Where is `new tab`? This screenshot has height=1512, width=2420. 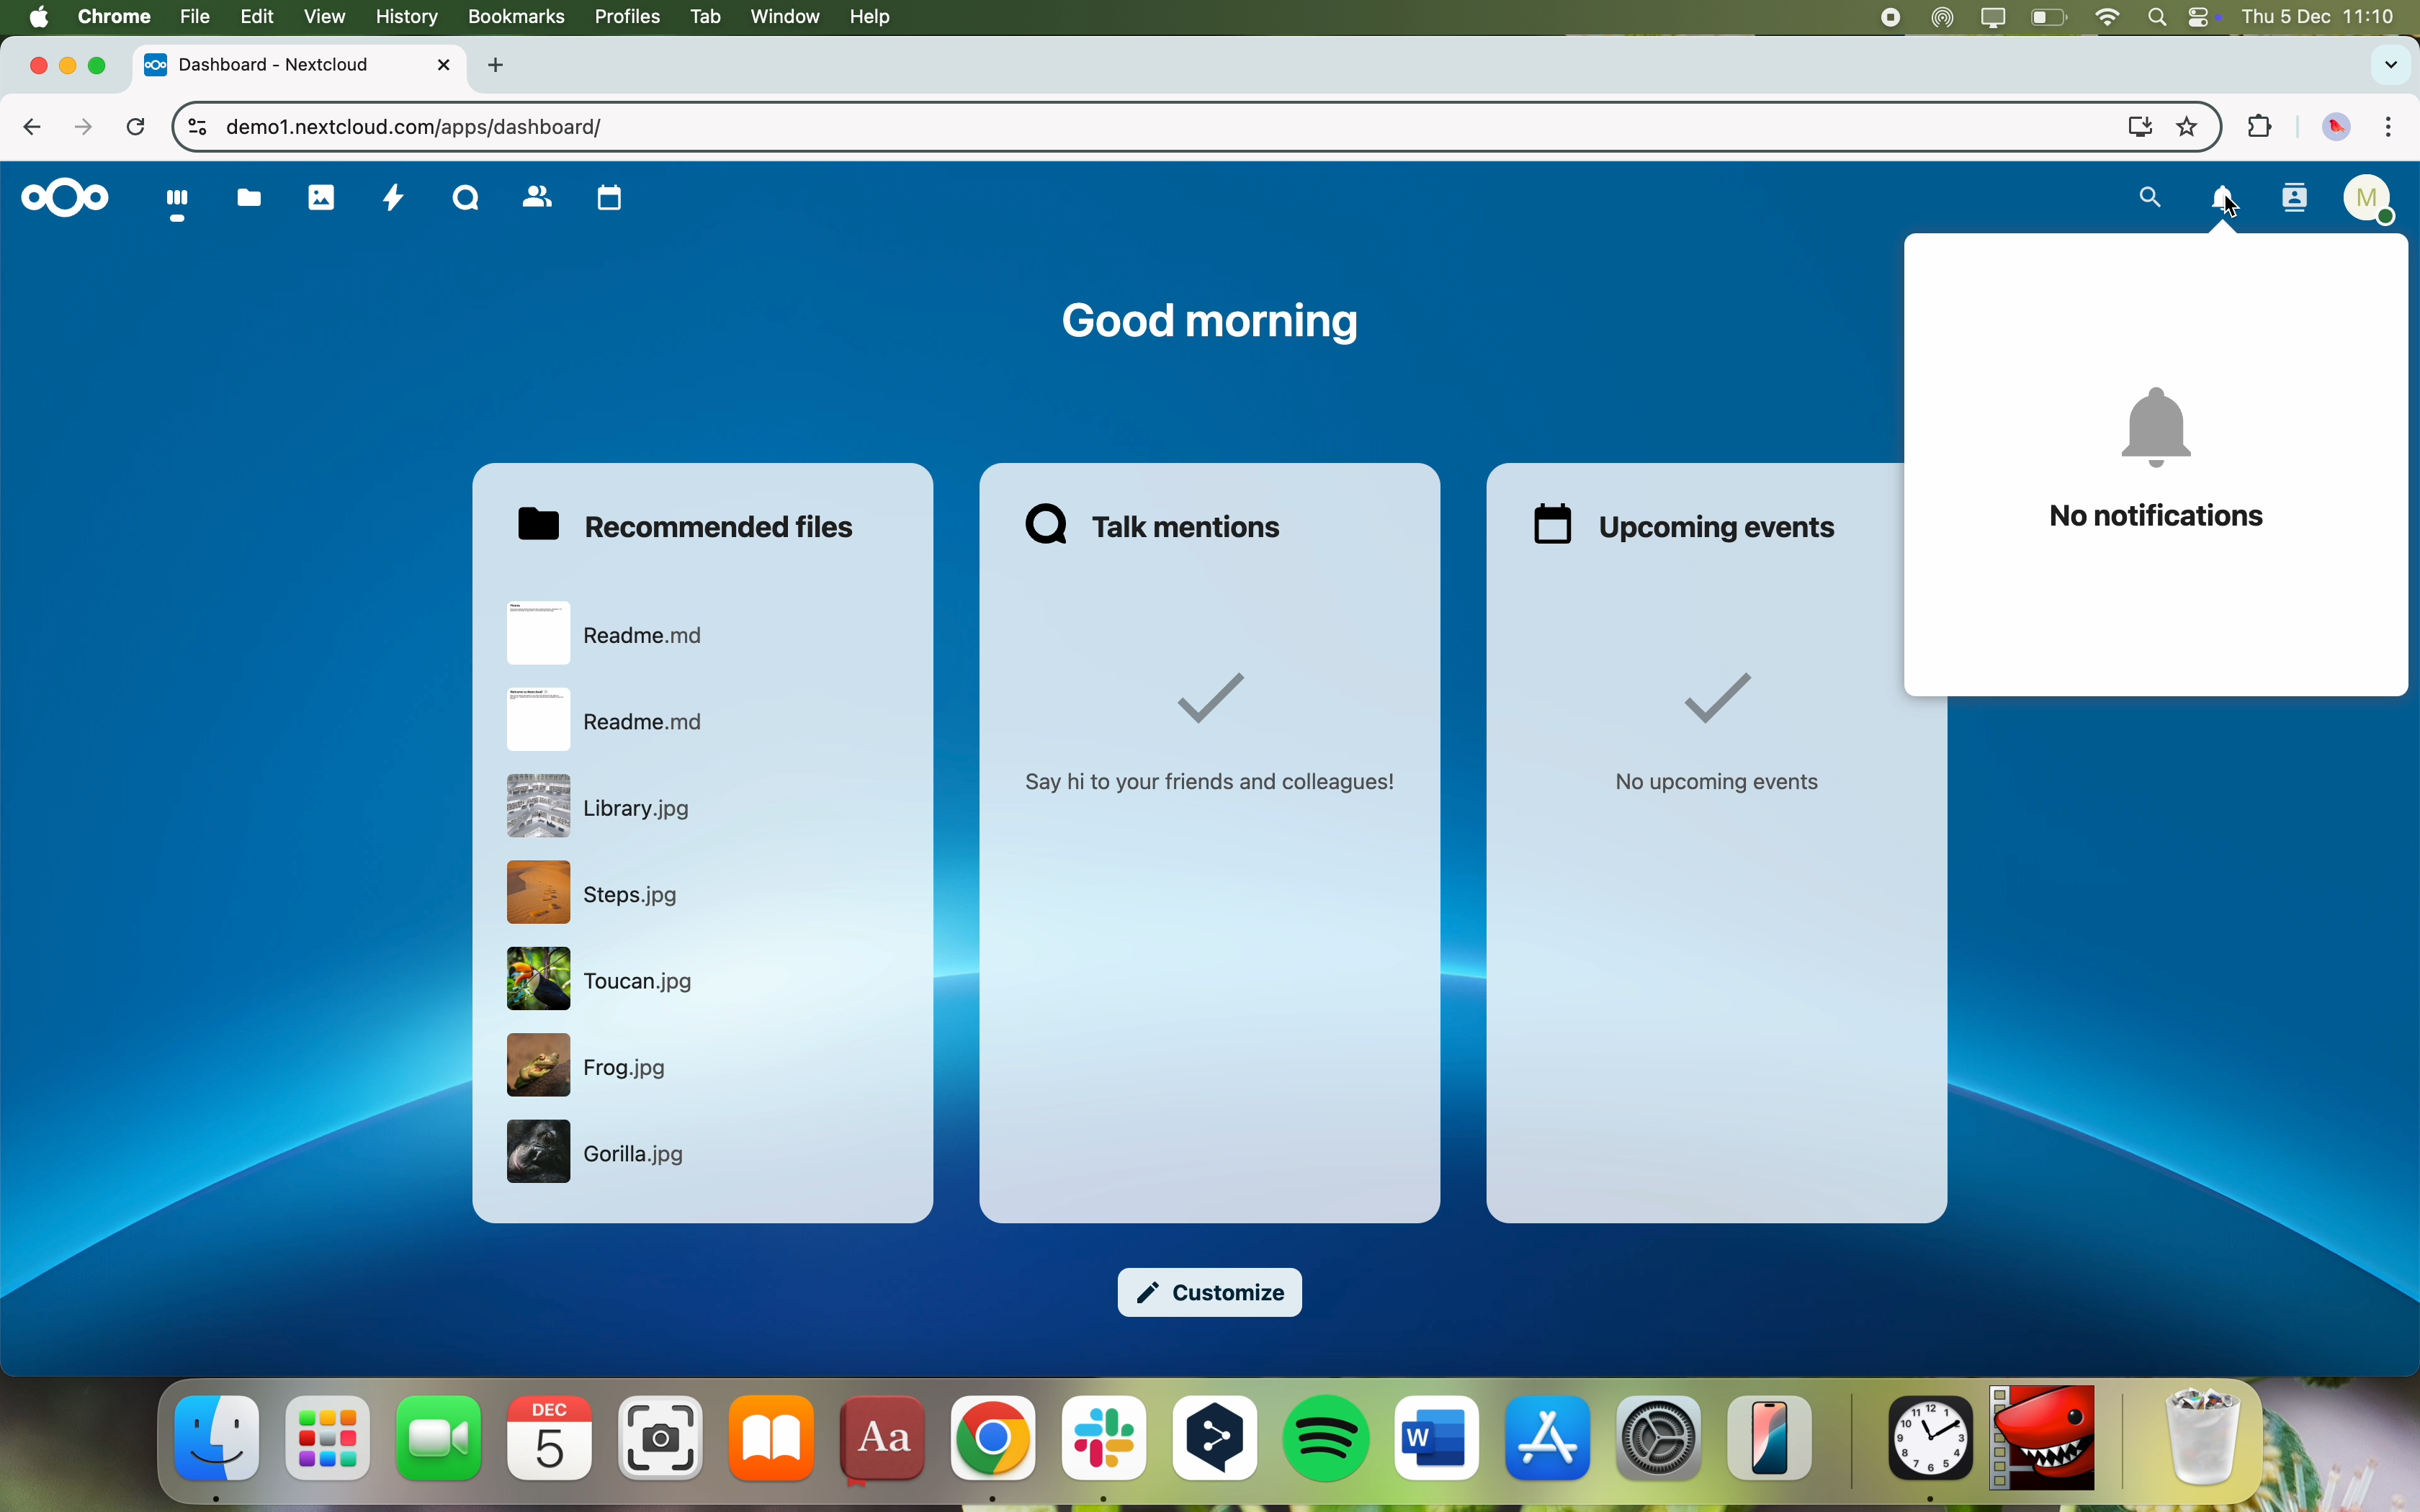
new tab is located at coordinates (500, 66).